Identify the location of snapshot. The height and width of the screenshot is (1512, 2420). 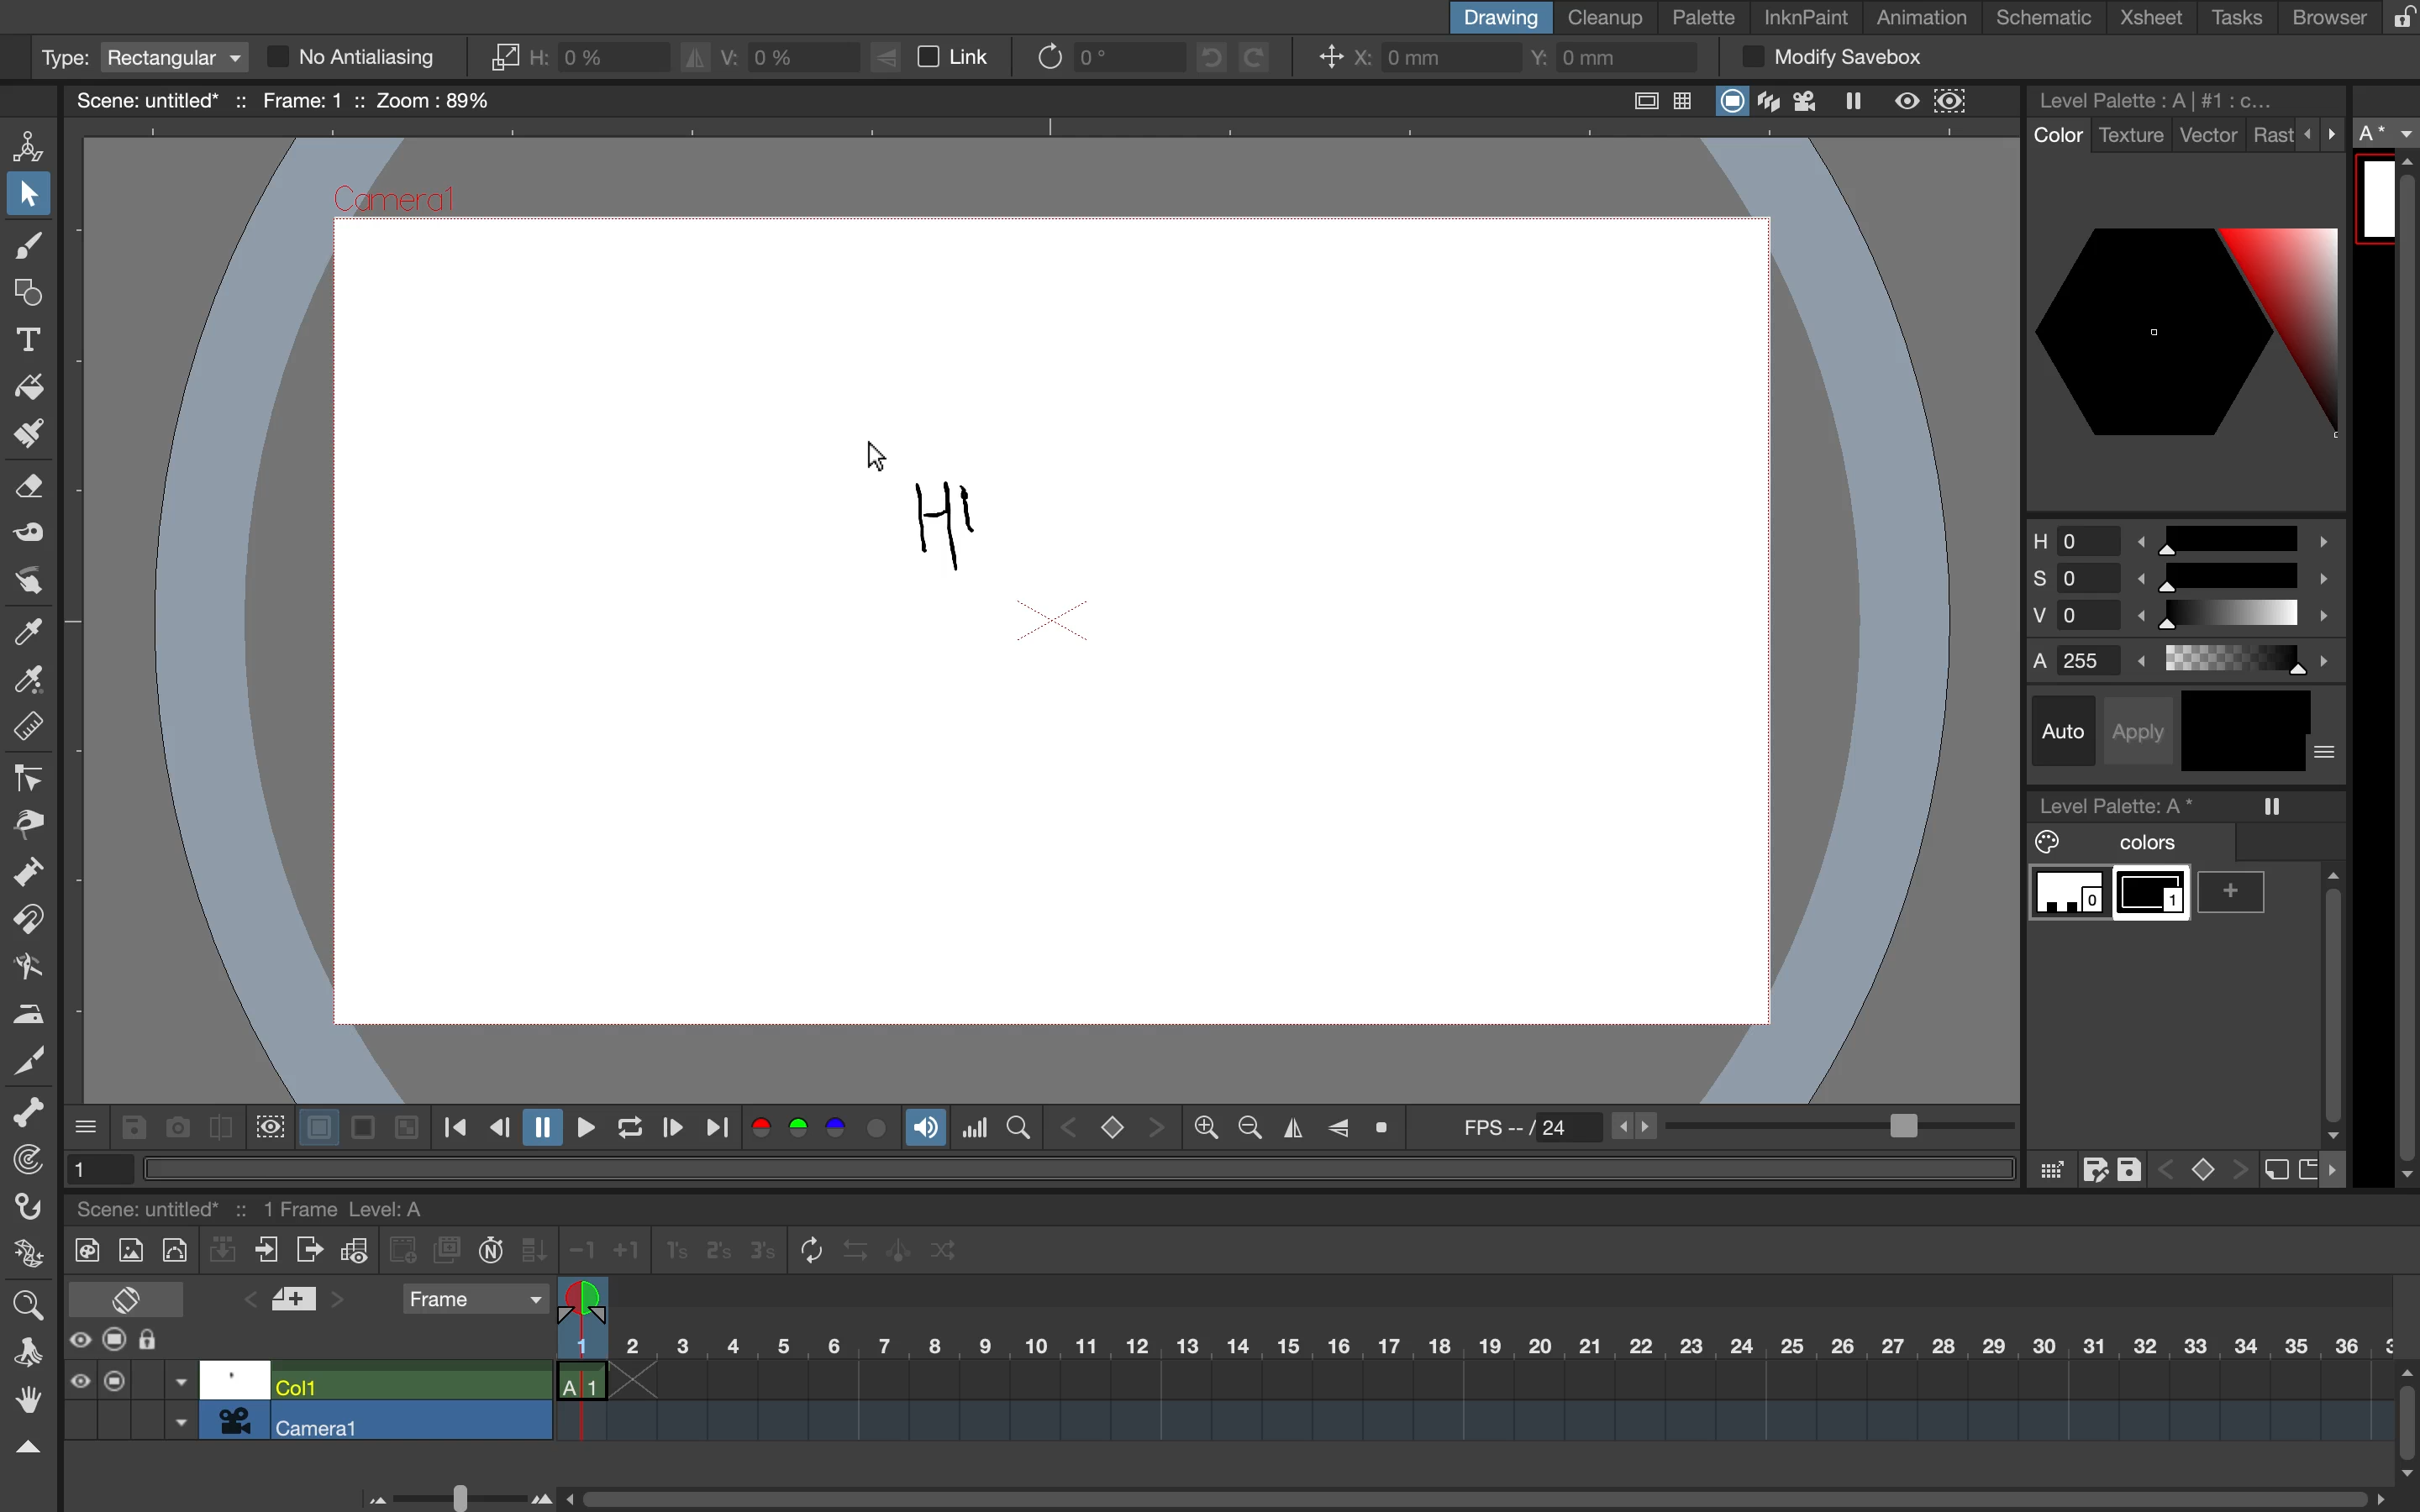
(174, 1126).